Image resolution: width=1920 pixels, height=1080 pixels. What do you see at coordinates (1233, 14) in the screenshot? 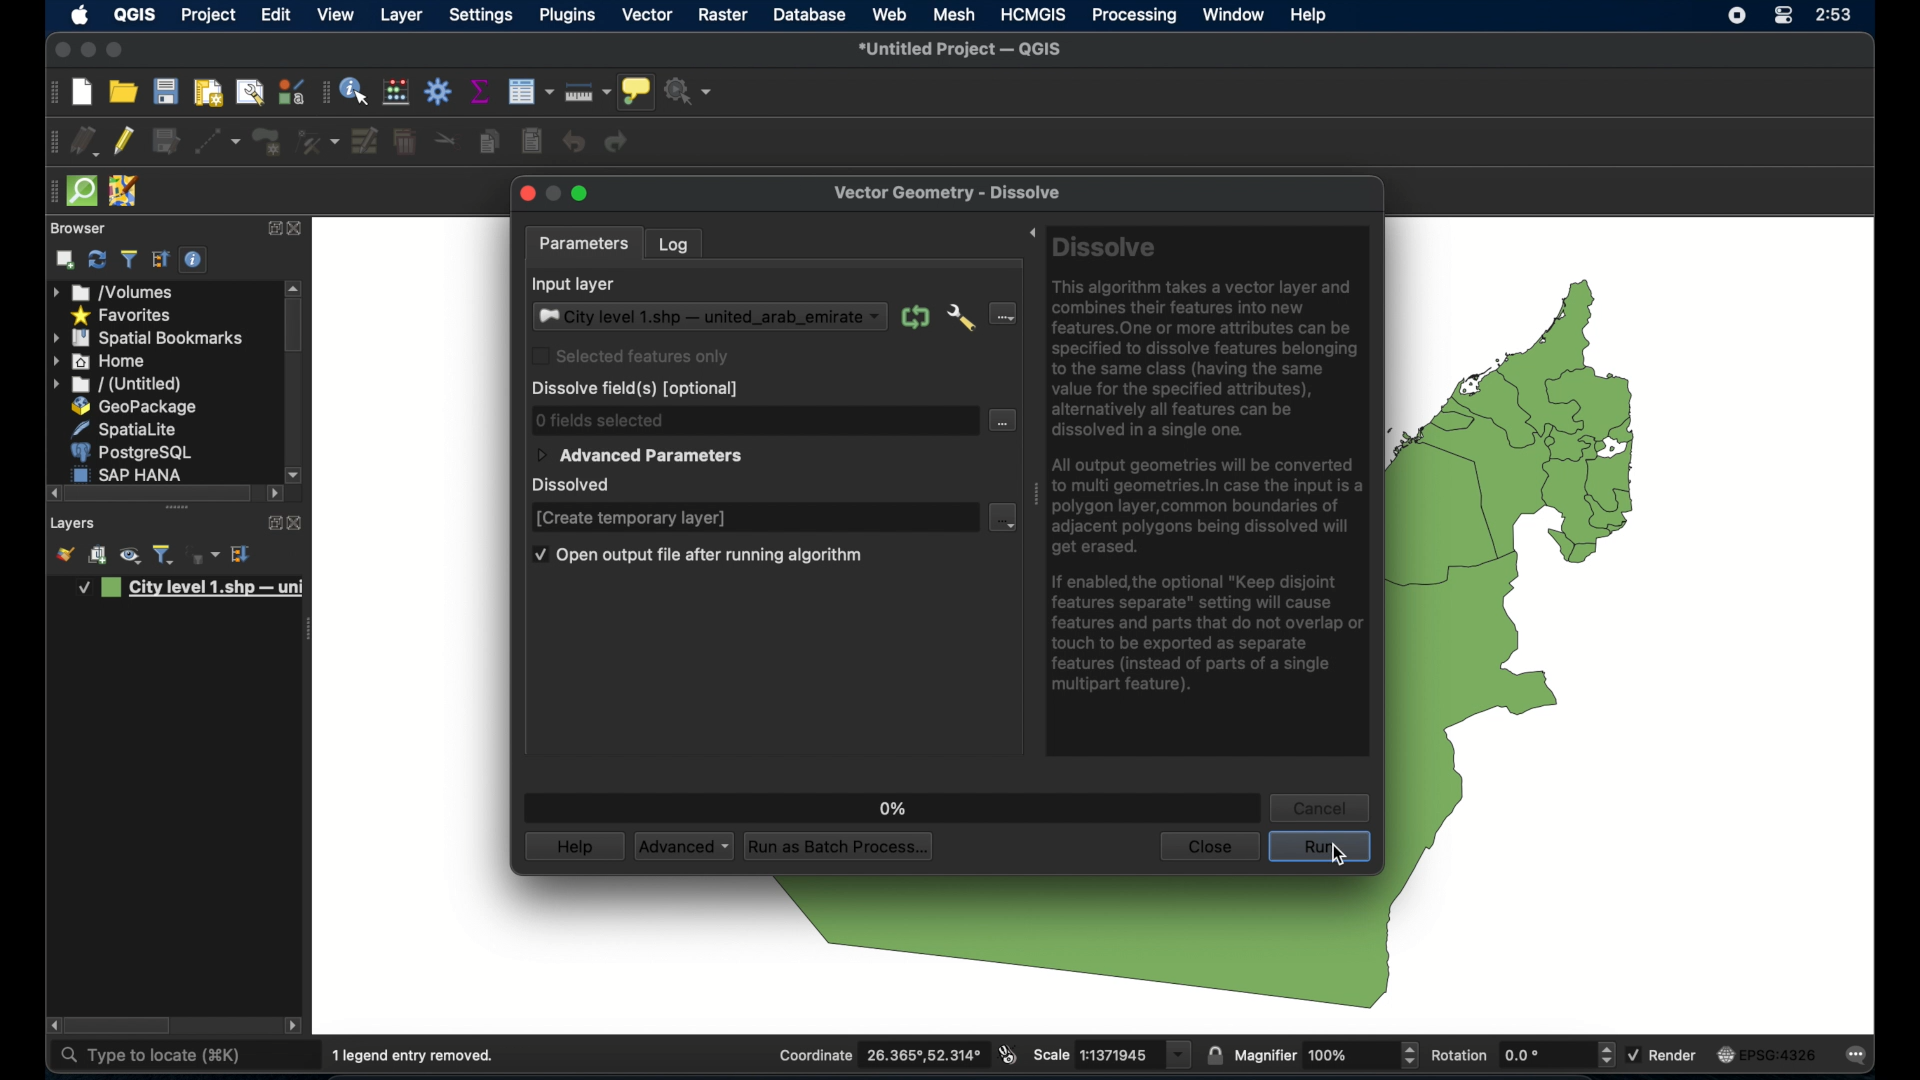
I see `window` at bounding box center [1233, 14].